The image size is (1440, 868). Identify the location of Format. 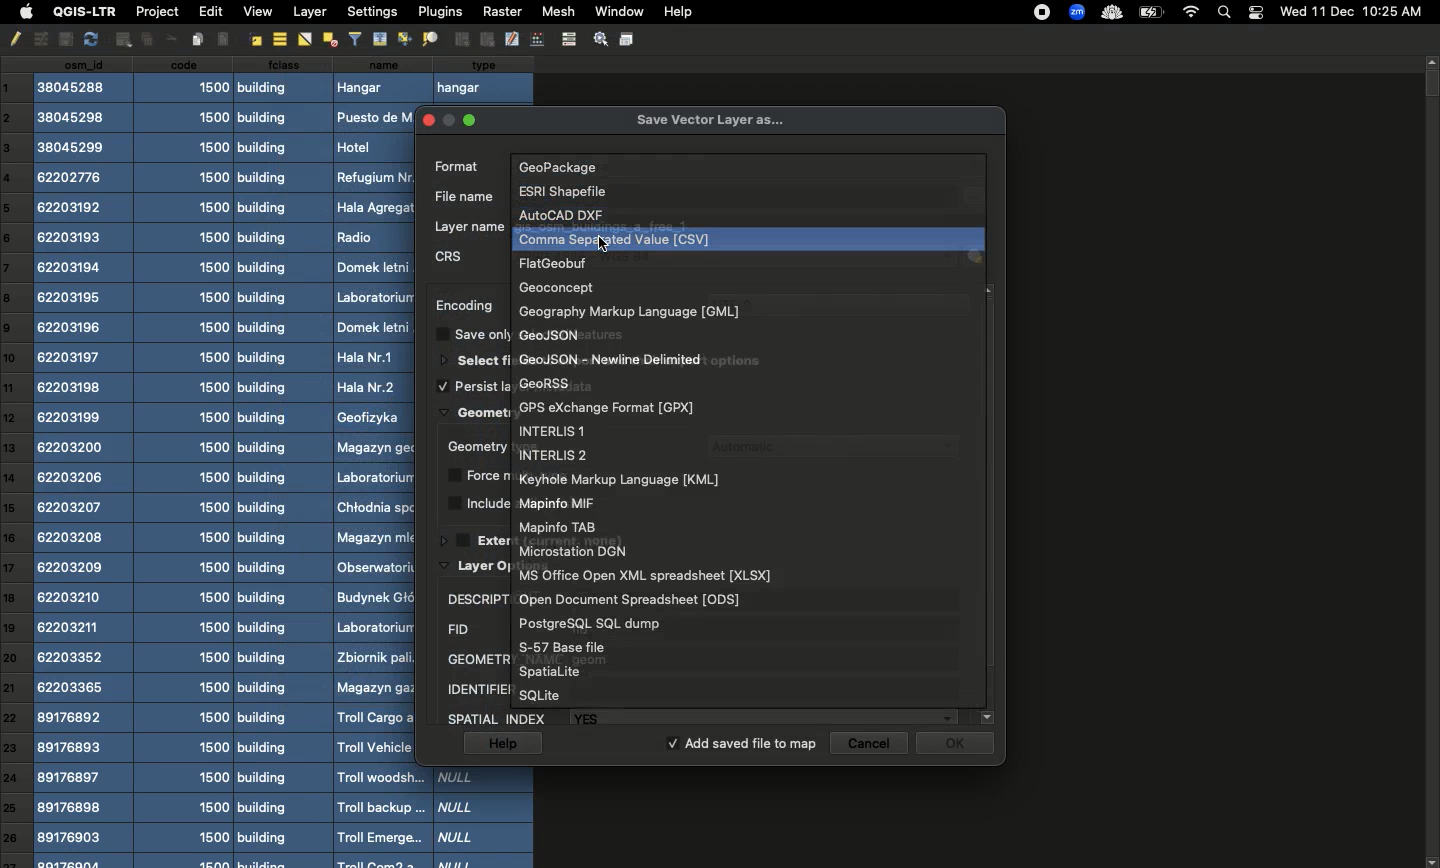
(561, 285).